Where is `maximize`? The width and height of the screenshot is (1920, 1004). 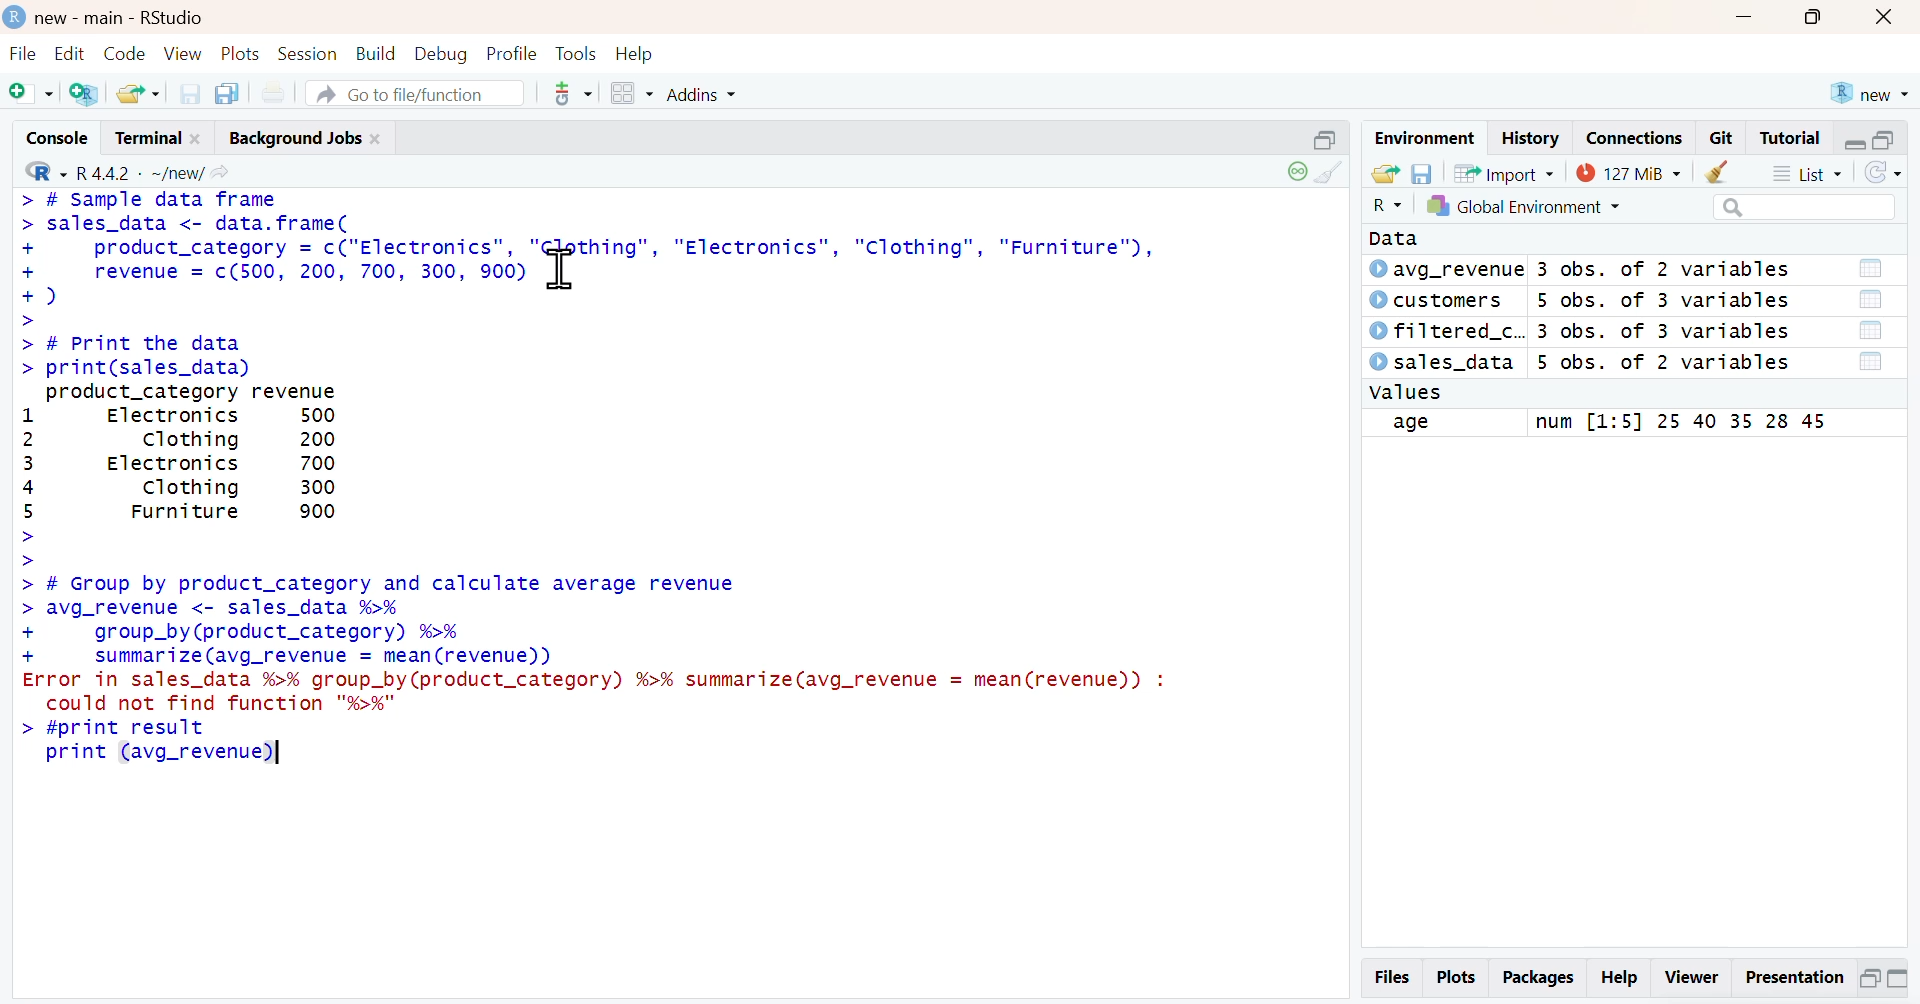 maximize is located at coordinates (1810, 18).